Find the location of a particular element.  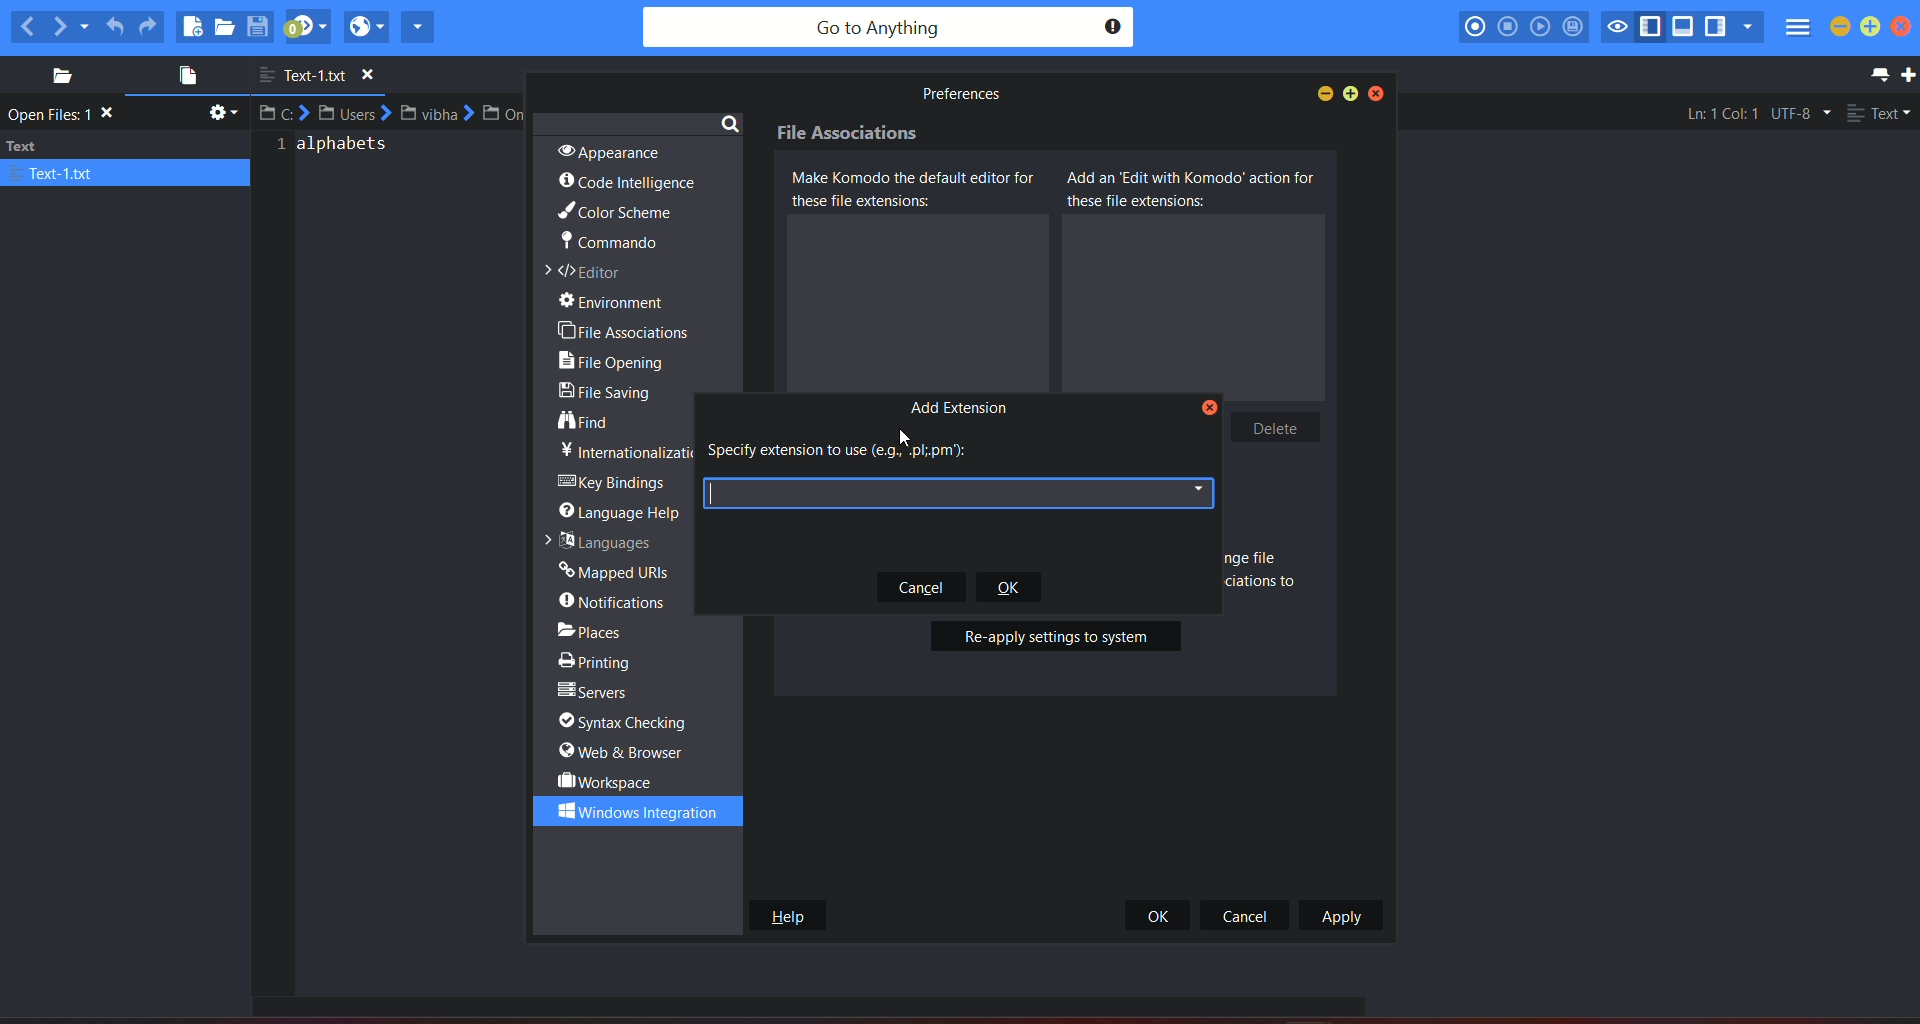

close is located at coordinates (1206, 405).